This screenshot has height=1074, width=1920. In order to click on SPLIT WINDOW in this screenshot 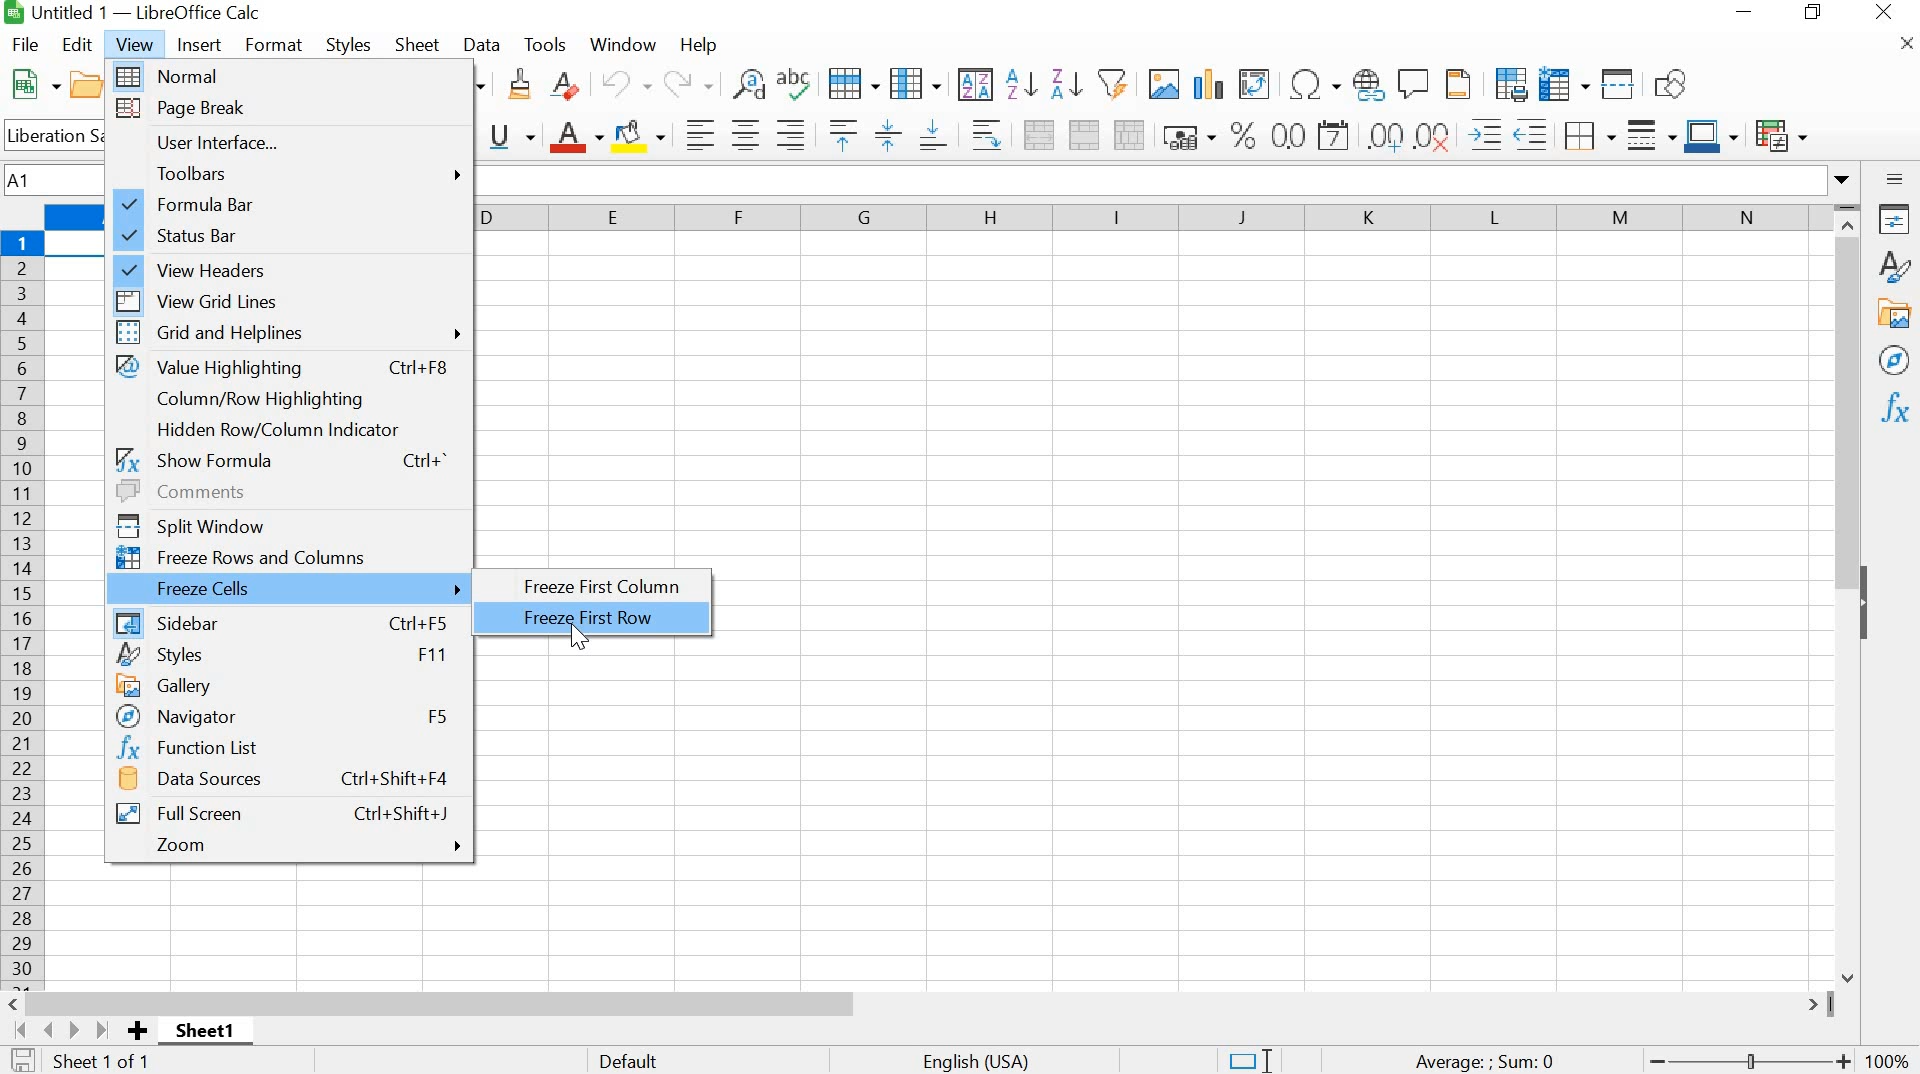, I will do `click(1616, 83)`.